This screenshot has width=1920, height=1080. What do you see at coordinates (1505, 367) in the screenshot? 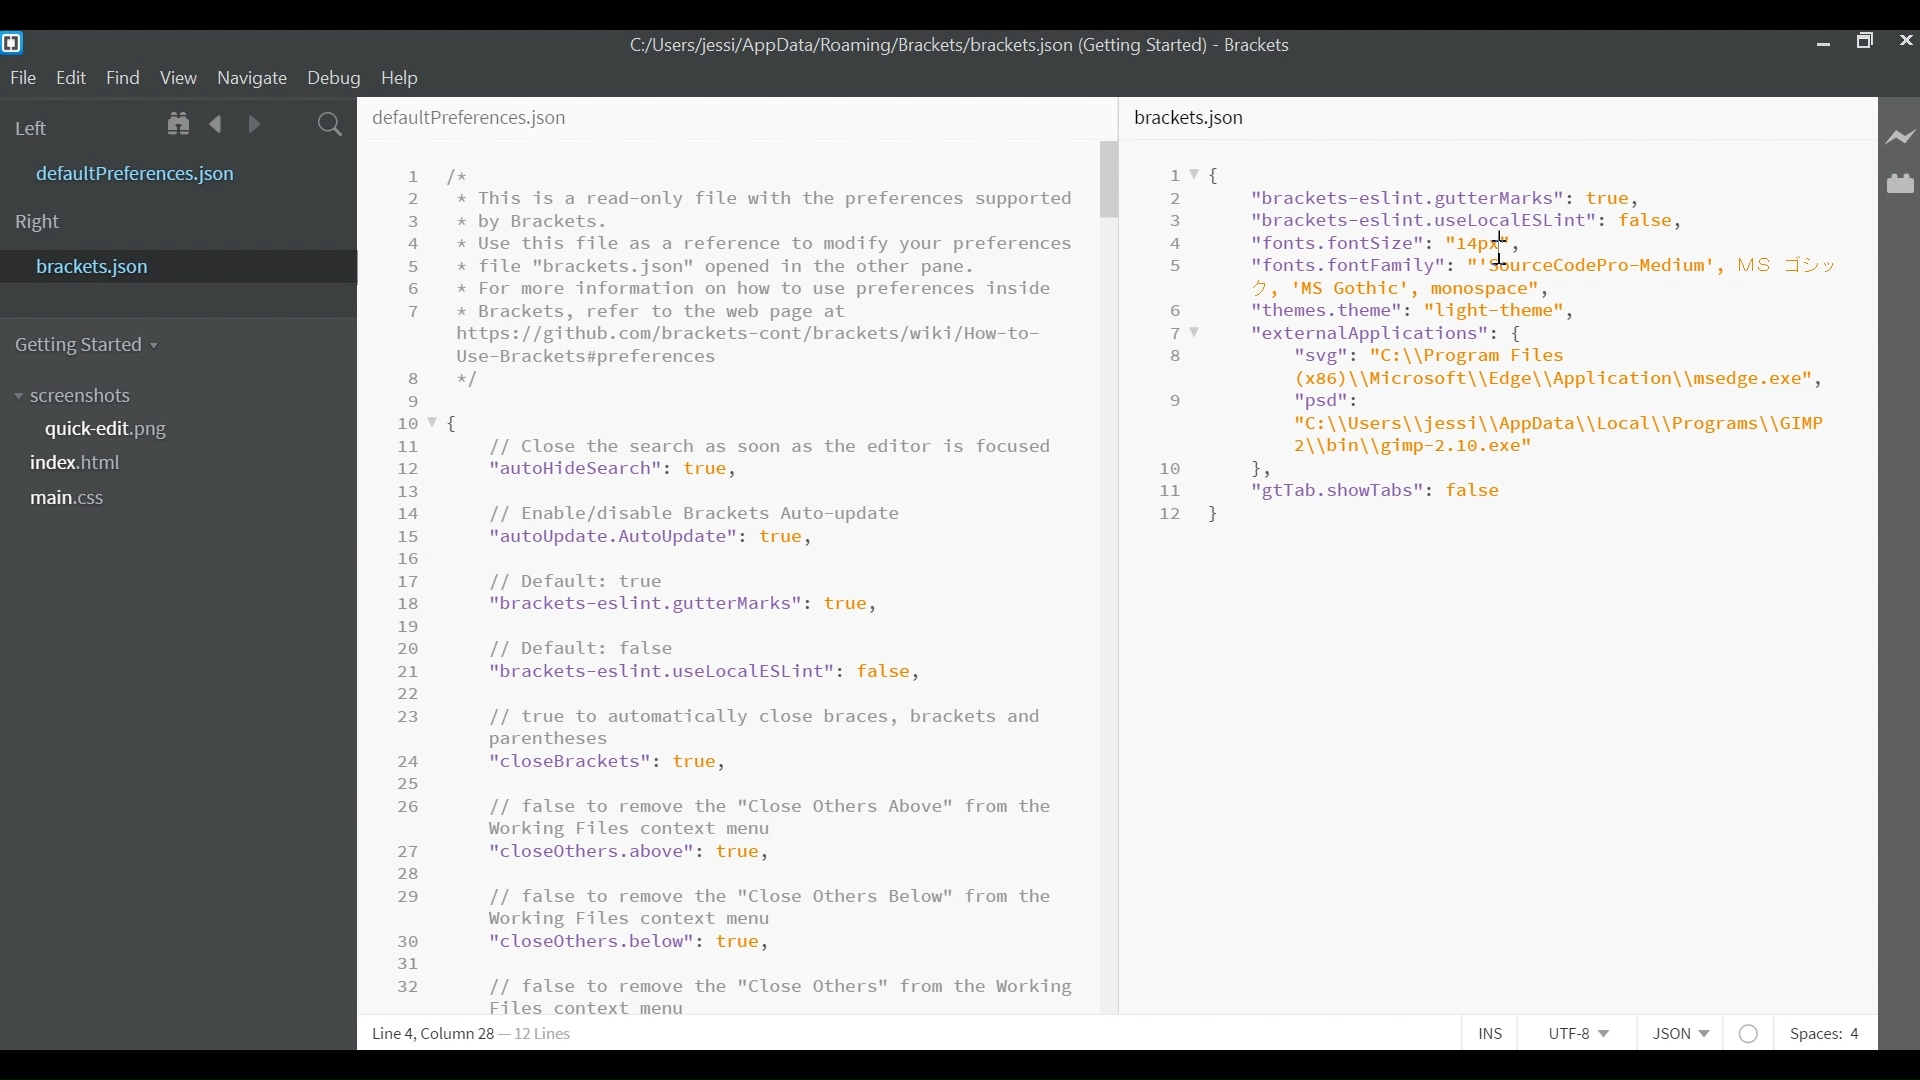
I see `1v{

2 "brackets-eslint.gutterMarks": true,

3 "brackets-eslint.uselocalESLint": false,

4 "fonts. fontSize": ah

5 "fonts. fontFamily": "'SburceCodePro-Medium', MS Jv

4, 'MS Gothic', monospace",

6 "themes.theme": "light-theme",

Tv "externalApplications": {

8 "svg": "C:\\Program Files
(x86) \\Microsoft\\Edge\\Application\\msedge.exe",

9 "psd":
"C:\\Users\\jessi\\AppData\\Local\\Programs\\GIMP
2\\bin\\gimp-2.10.exe"

10 1,

11 "gtTab.showTabs": false

12}` at bounding box center [1505, 367].